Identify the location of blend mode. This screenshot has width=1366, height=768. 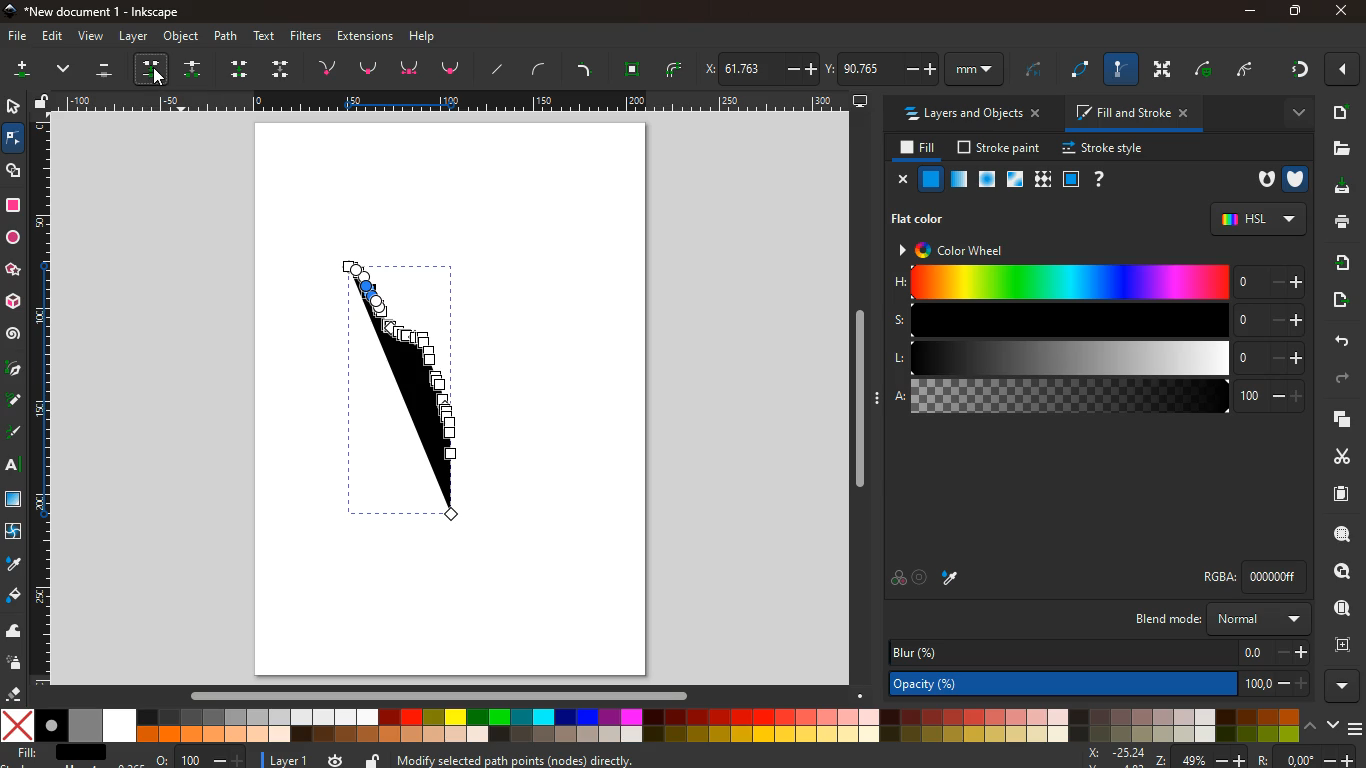
(1225, 619).